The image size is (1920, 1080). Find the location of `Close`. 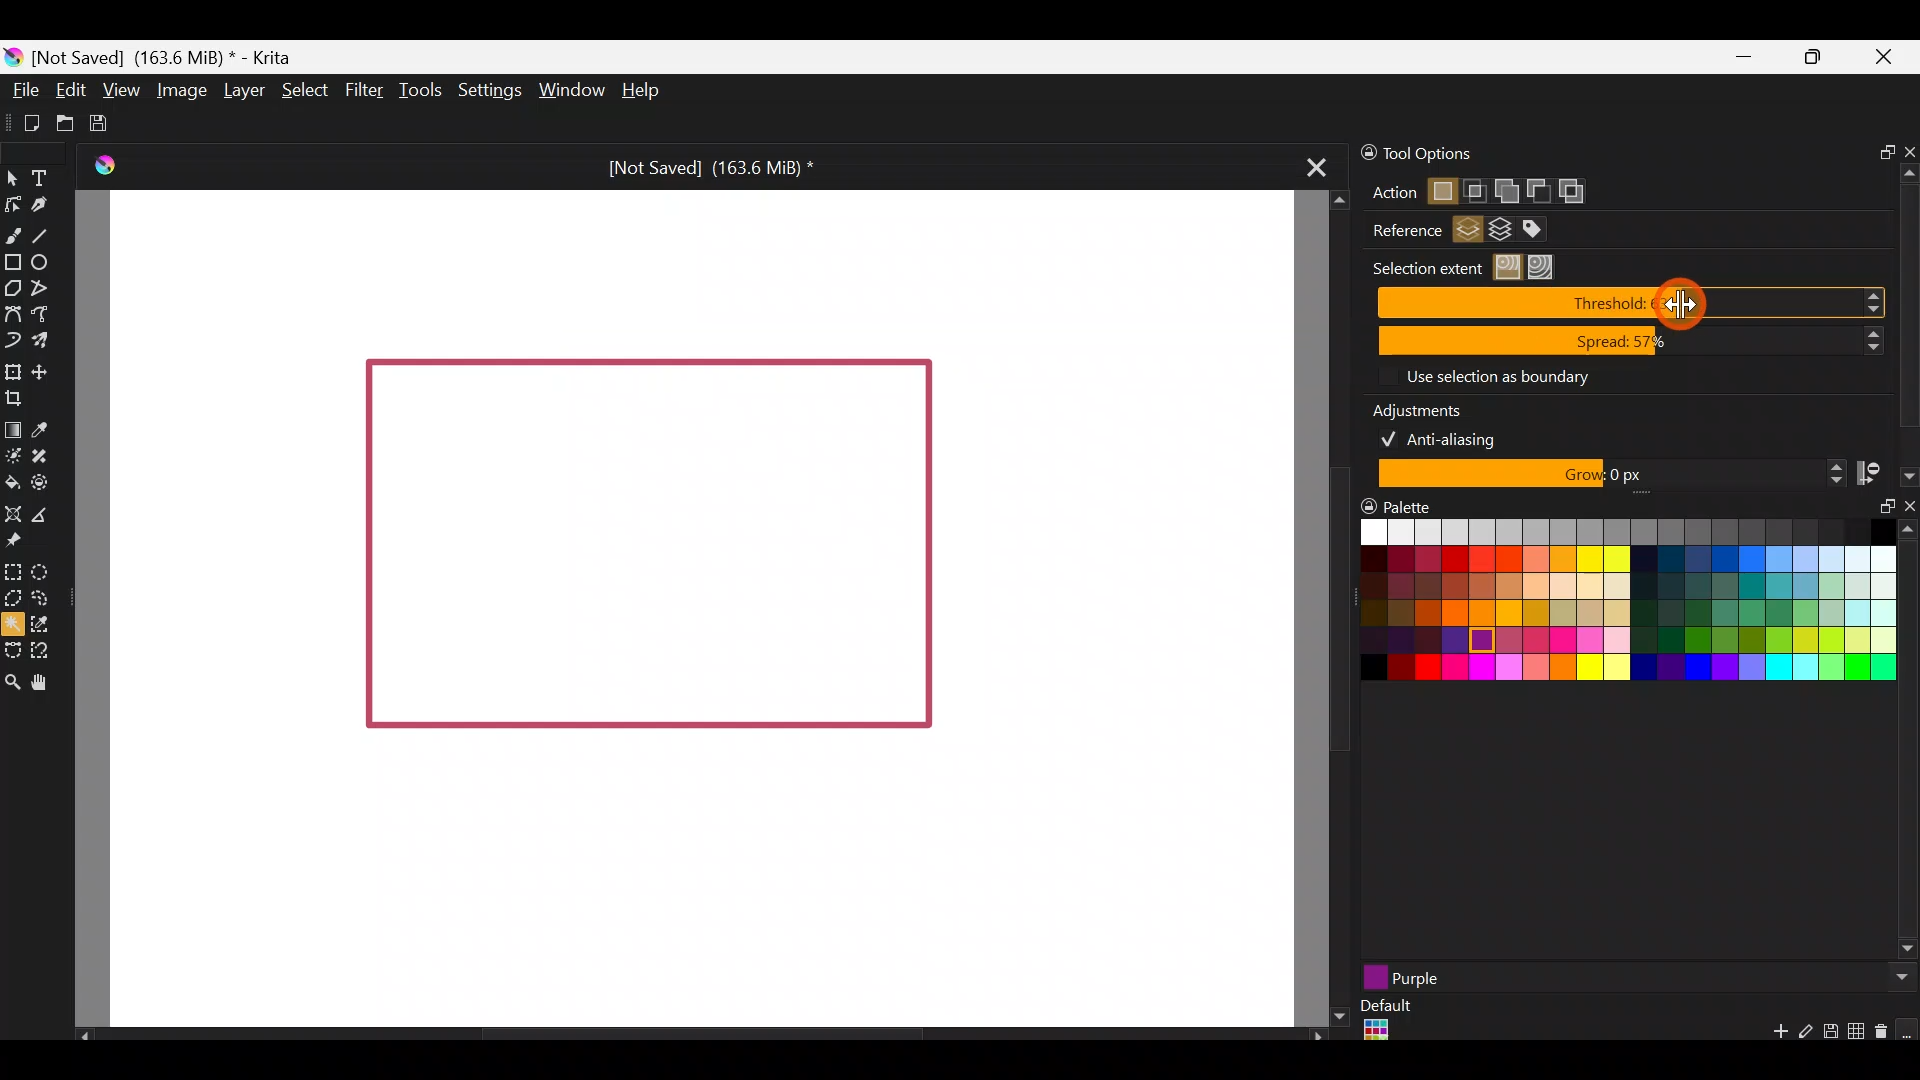

Close is located at coordinates (1890, 60).